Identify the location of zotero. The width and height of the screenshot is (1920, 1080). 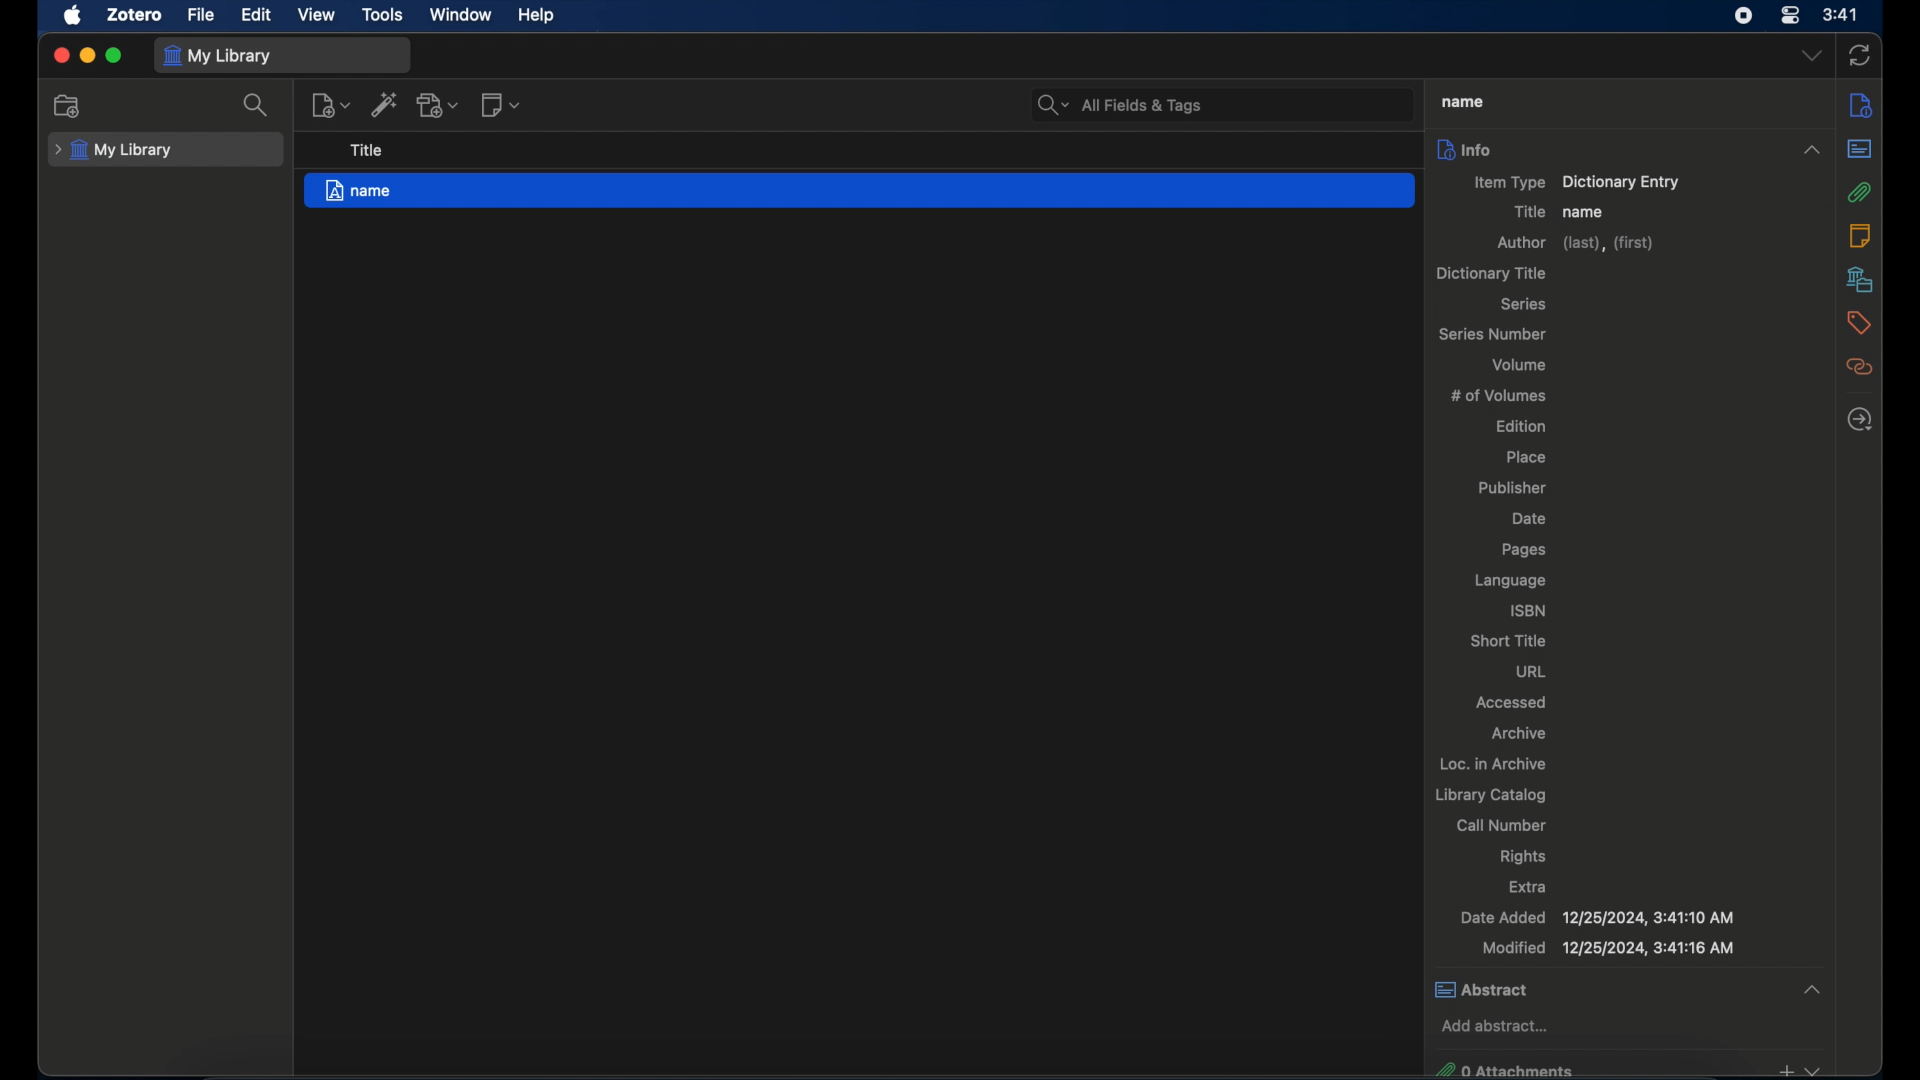
(136, 15).